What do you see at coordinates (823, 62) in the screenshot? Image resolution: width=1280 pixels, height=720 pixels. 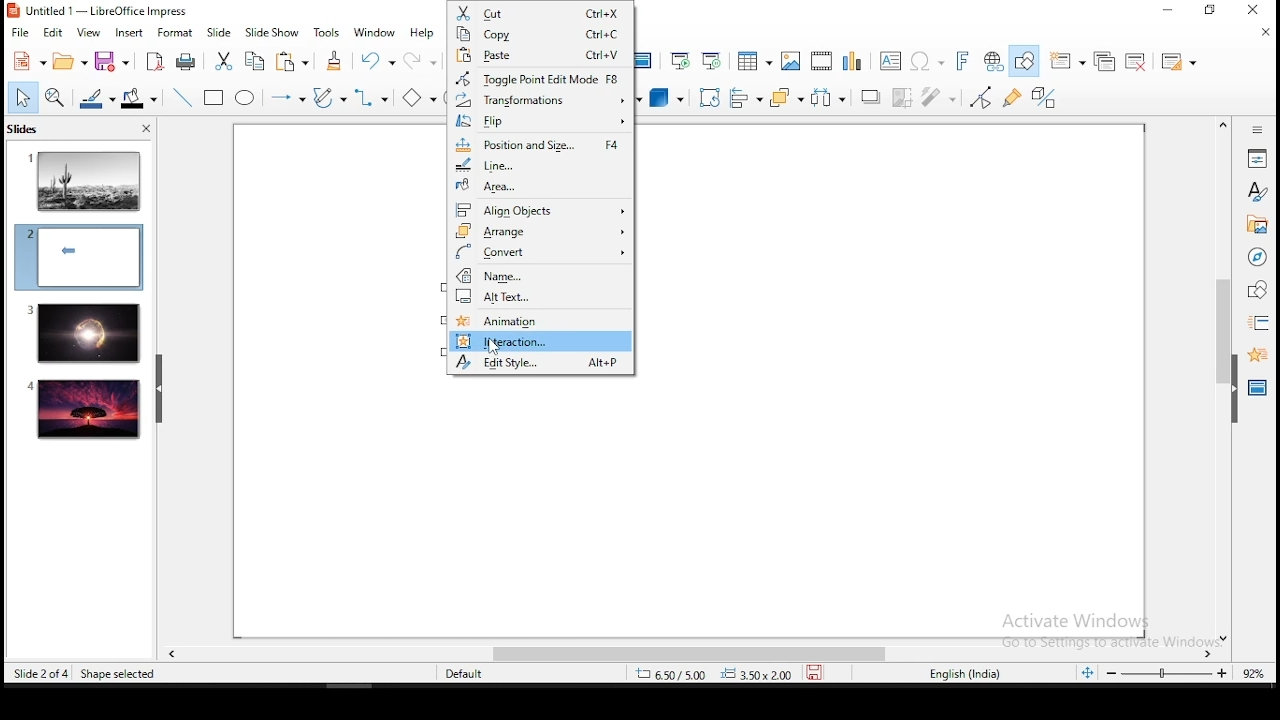 I see `insert audio and video` at bounding box center [823, 62].